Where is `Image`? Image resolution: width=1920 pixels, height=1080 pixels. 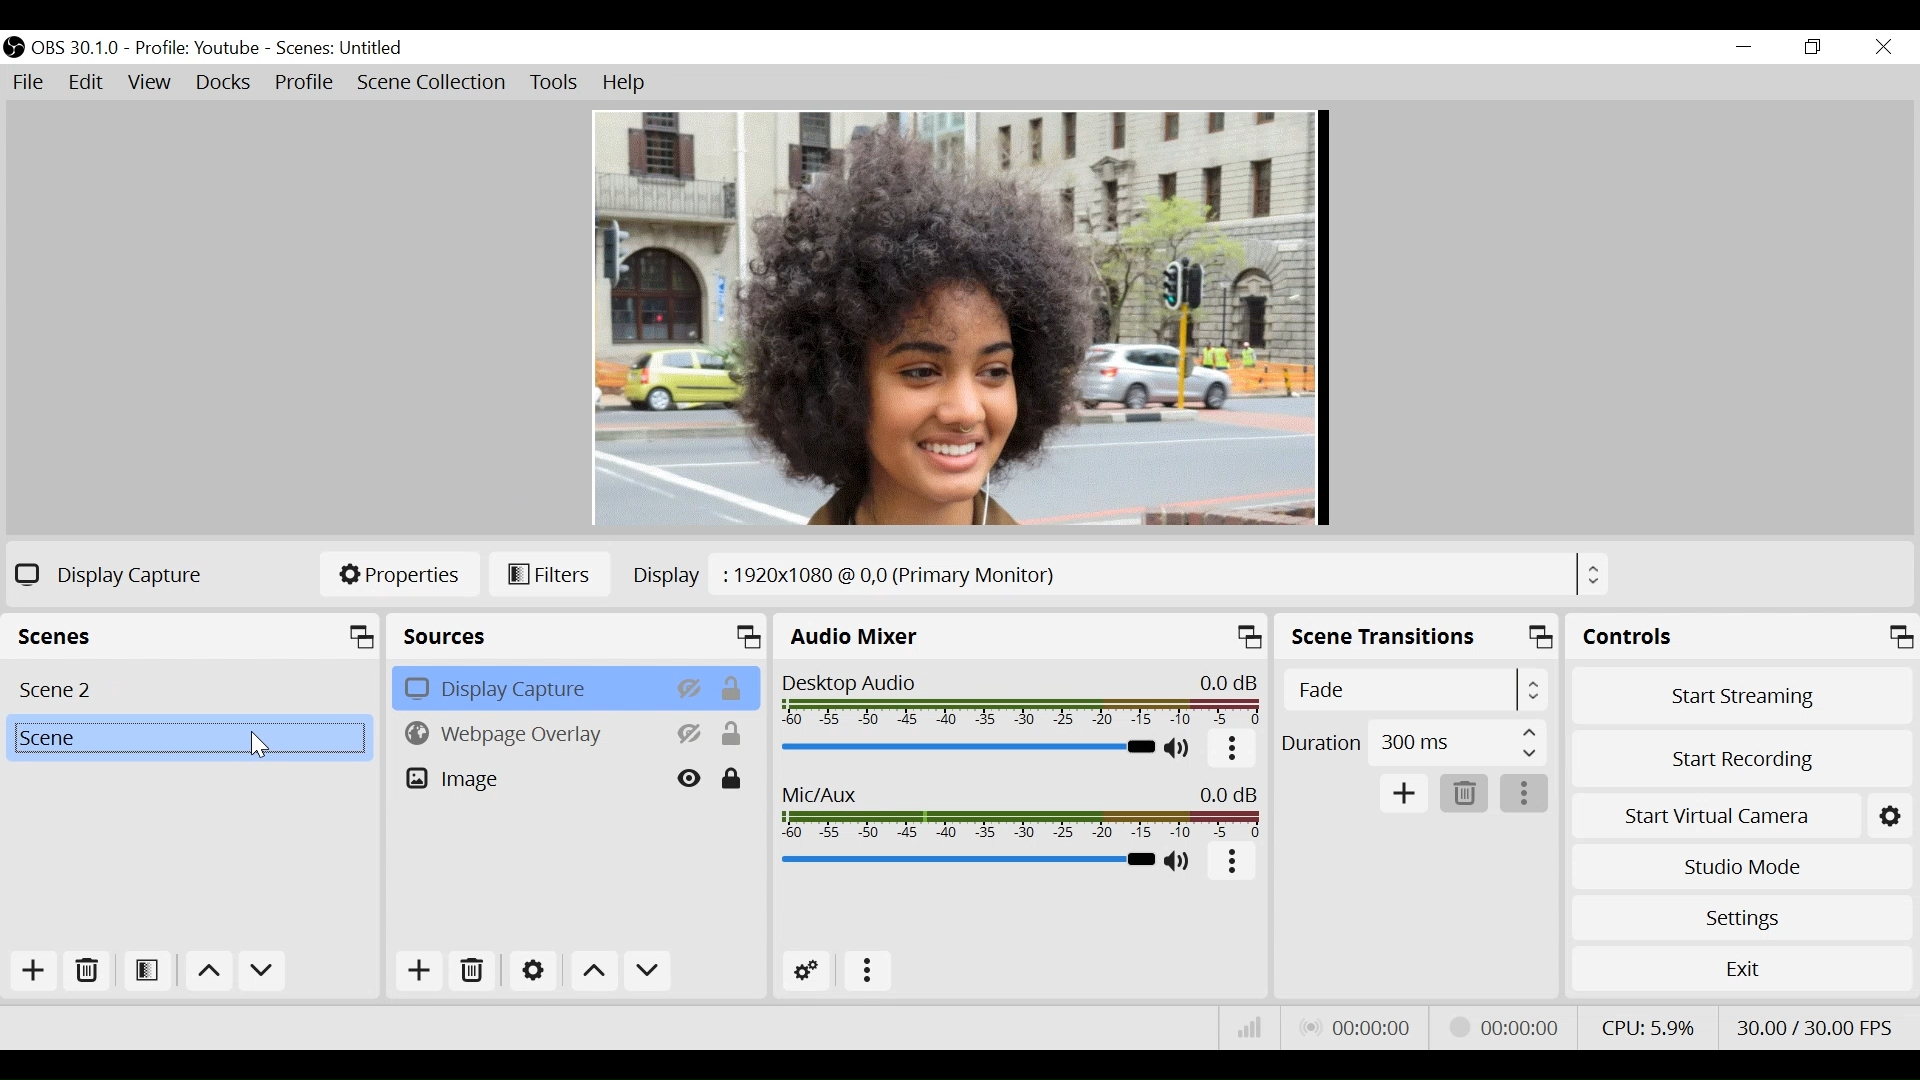 Image is located at coordinates (531, 777).